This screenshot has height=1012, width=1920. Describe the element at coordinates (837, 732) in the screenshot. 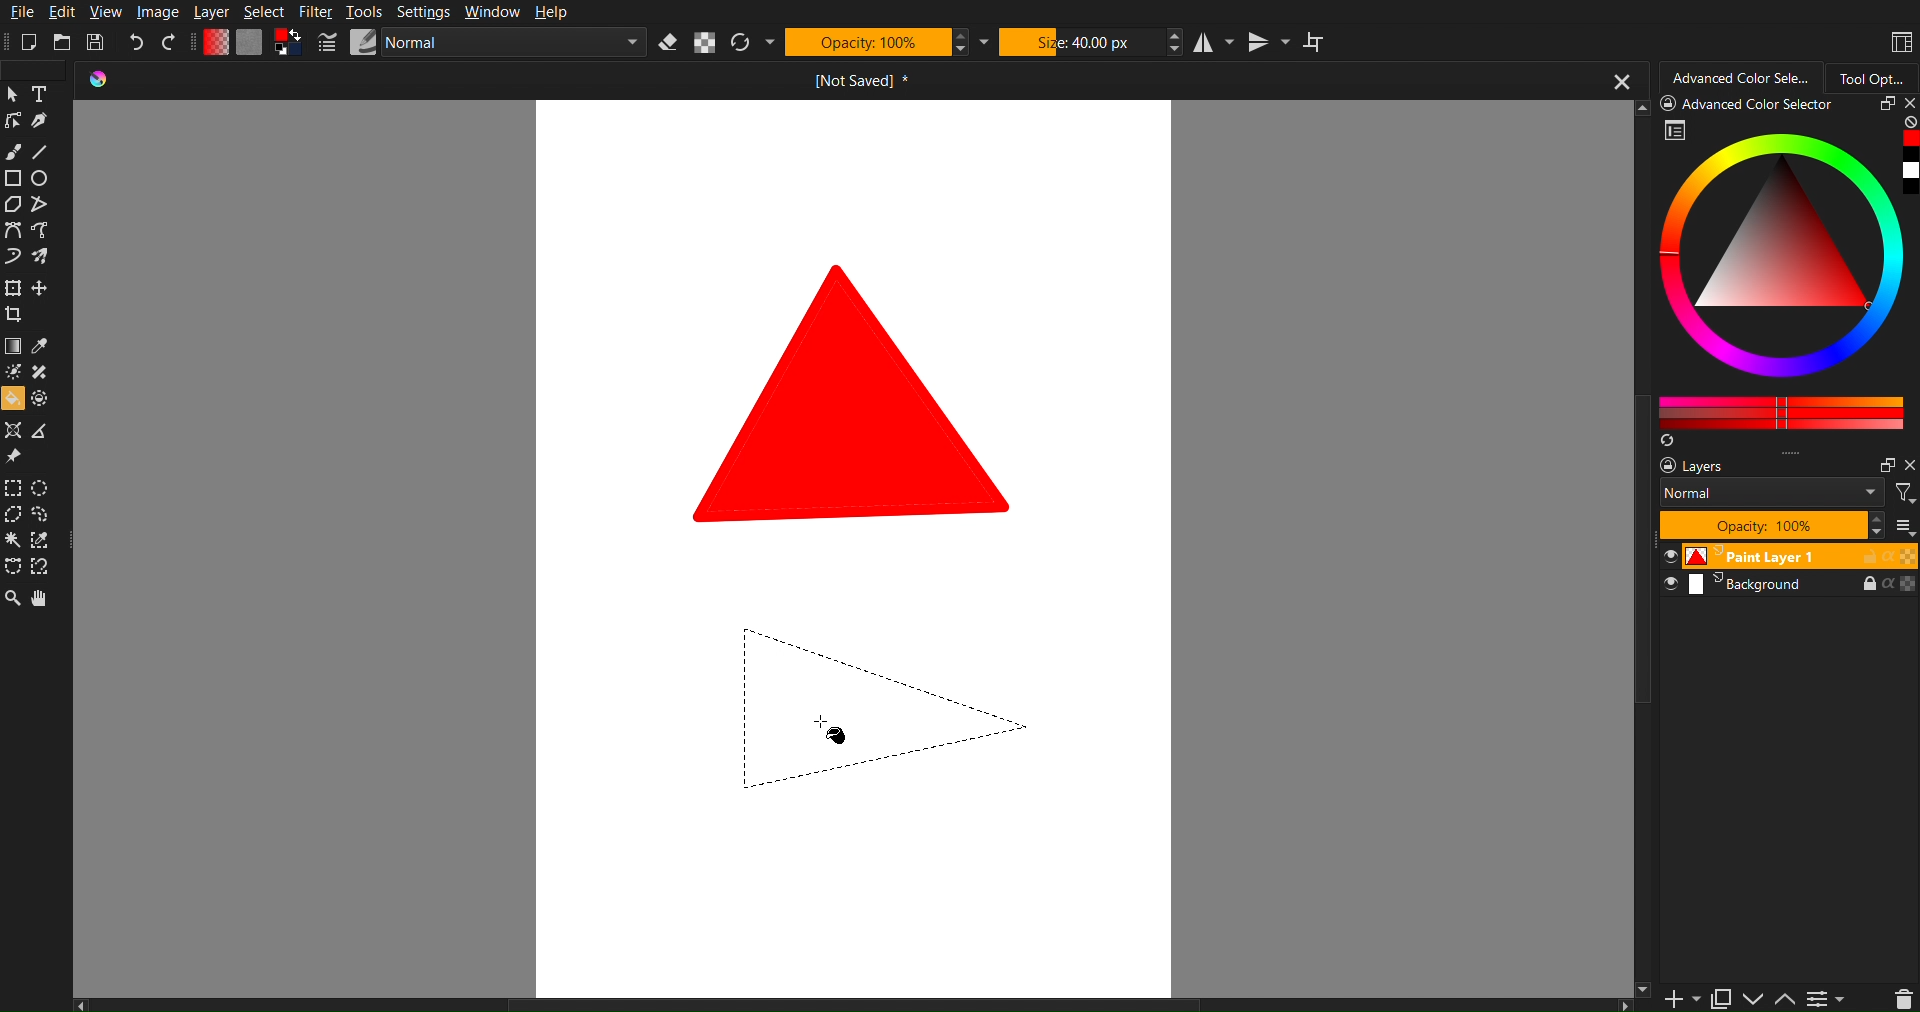

I see `Cursor` at that location.